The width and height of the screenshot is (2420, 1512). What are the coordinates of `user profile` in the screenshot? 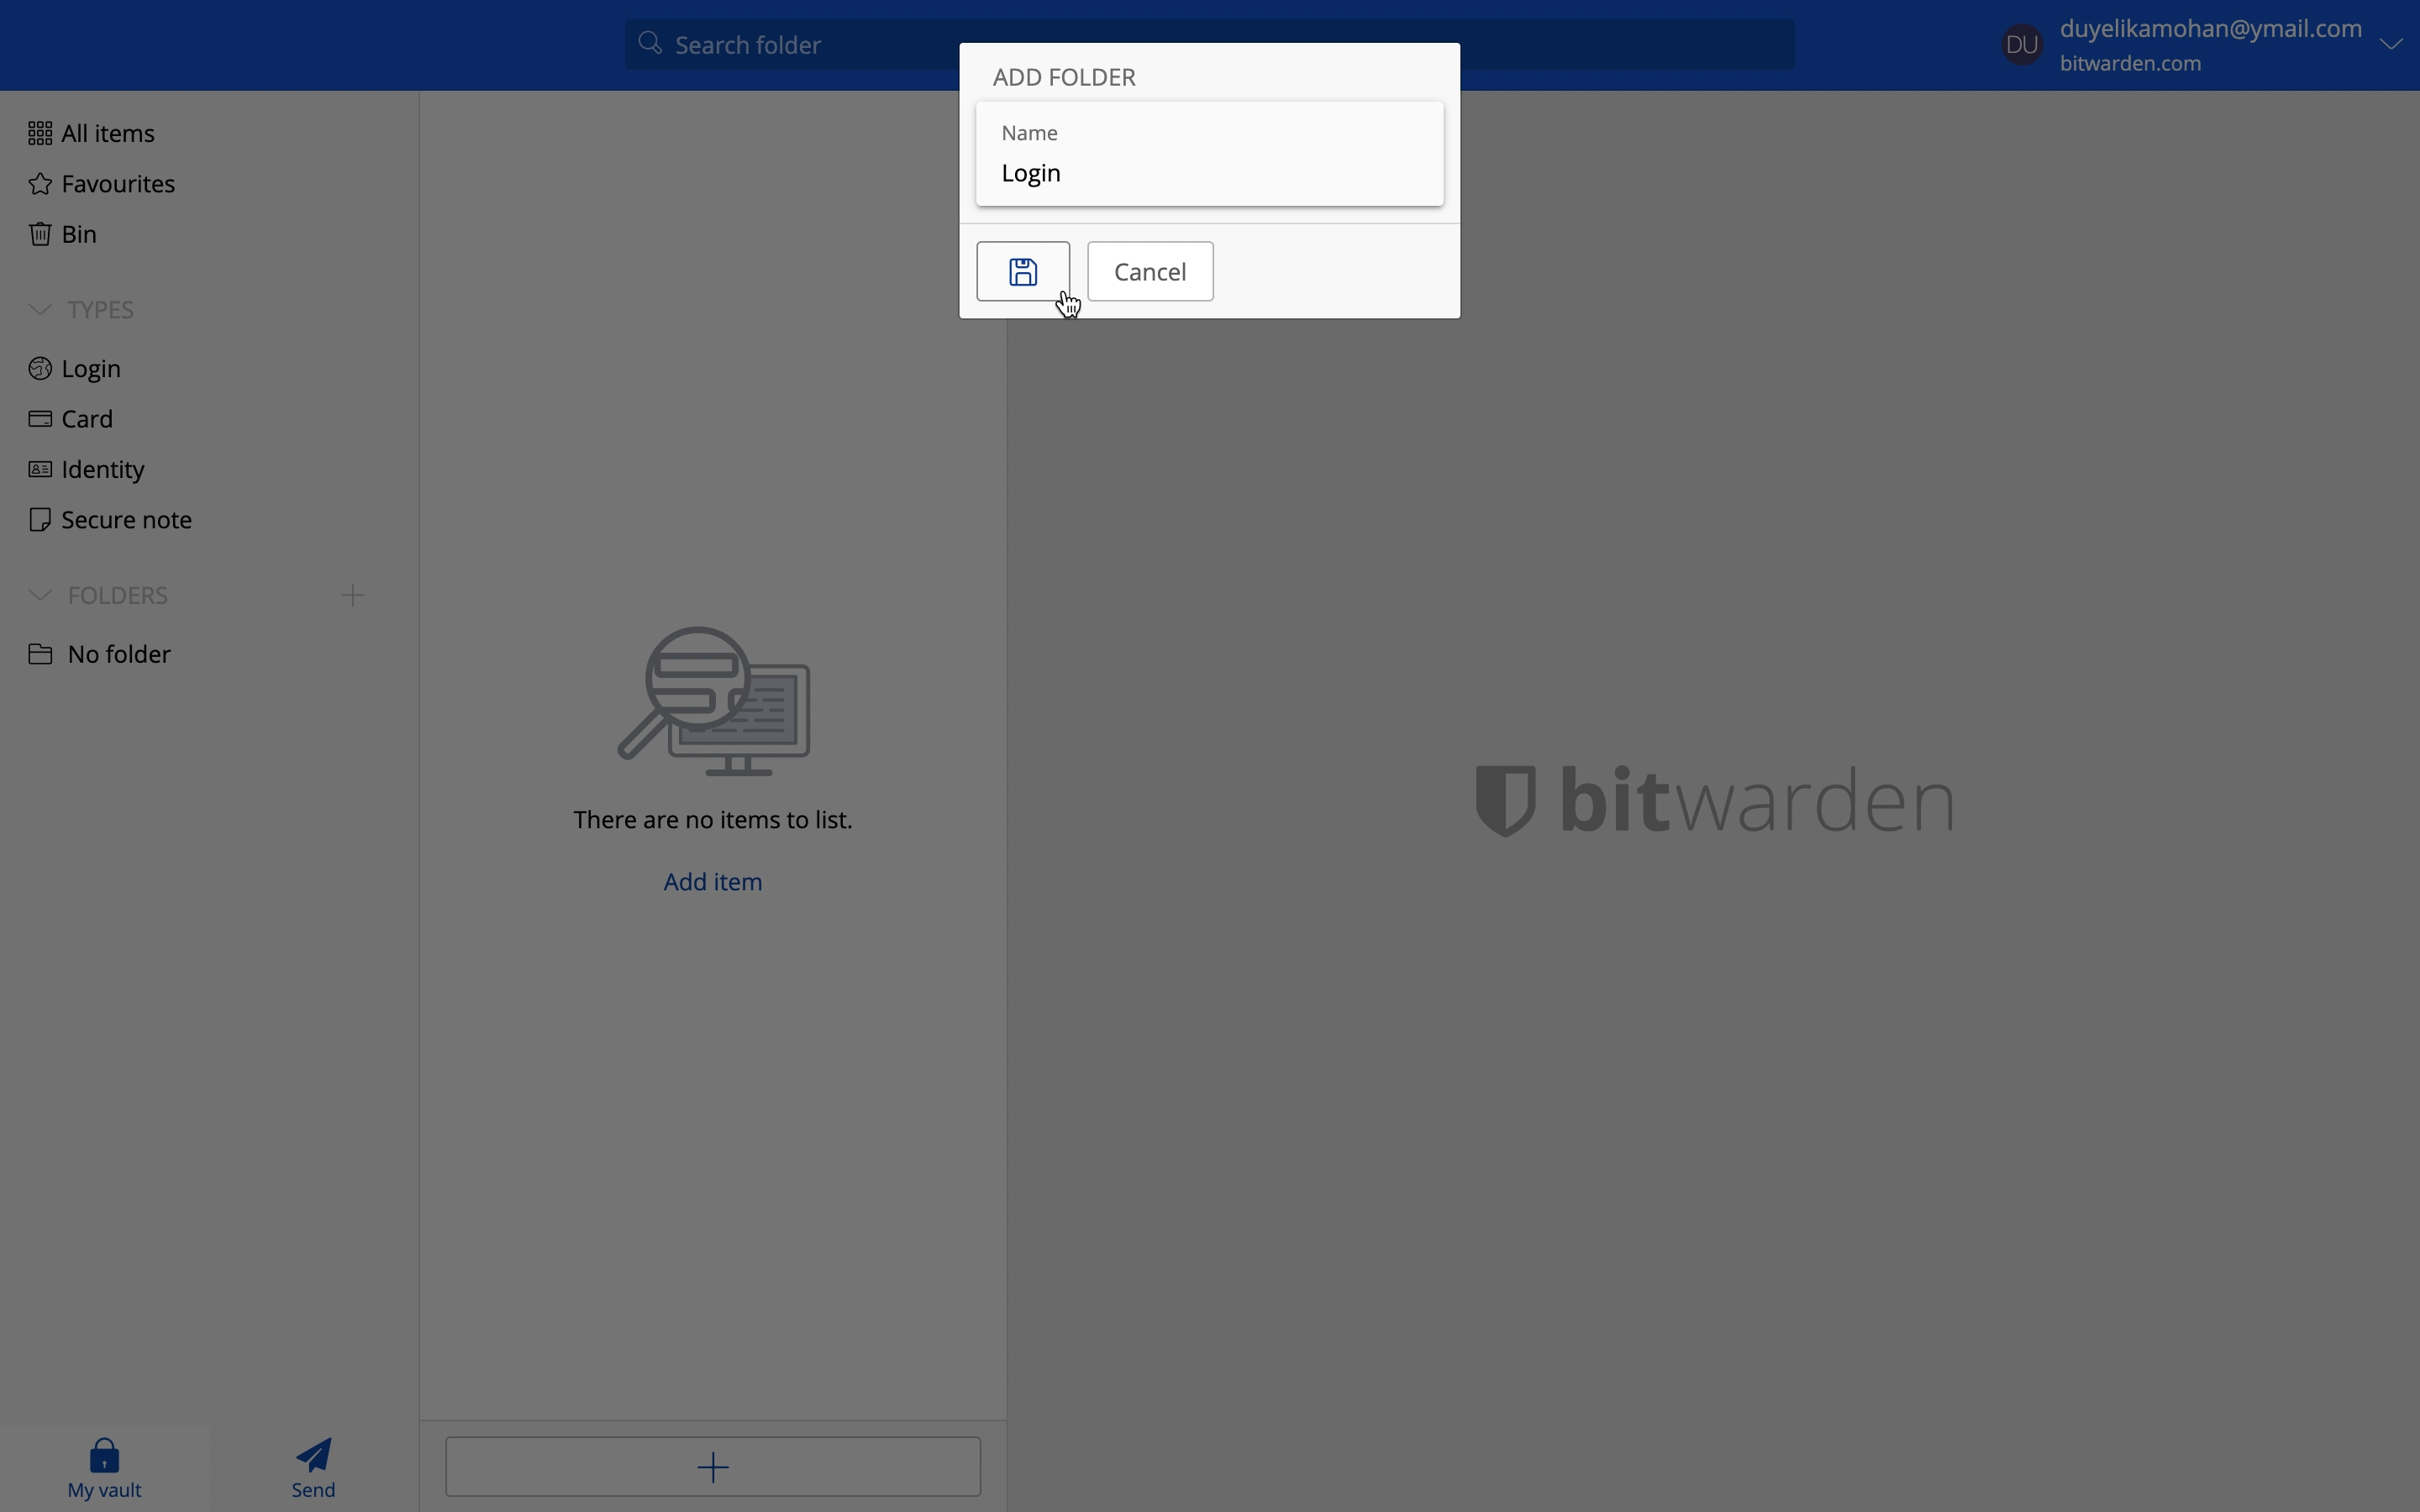 It's located at (2023, 41).